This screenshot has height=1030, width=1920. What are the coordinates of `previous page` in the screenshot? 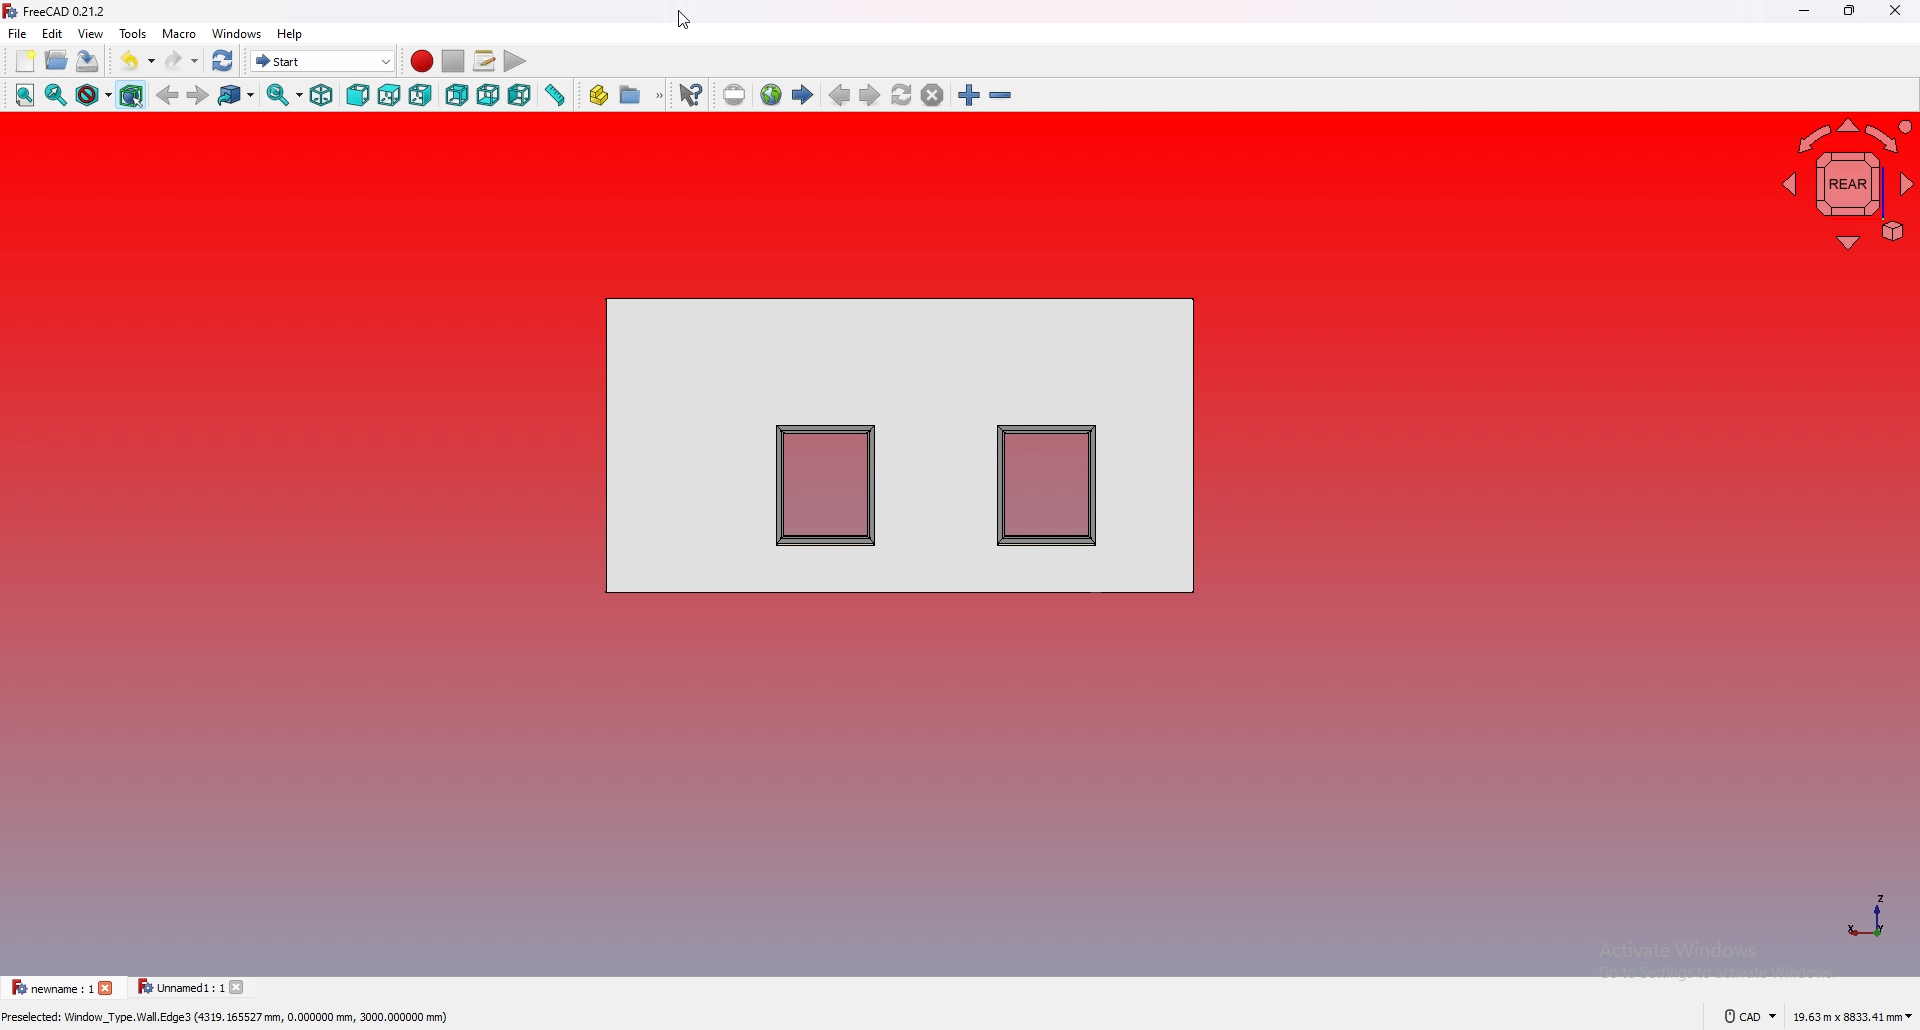 It's located at (840, 95).